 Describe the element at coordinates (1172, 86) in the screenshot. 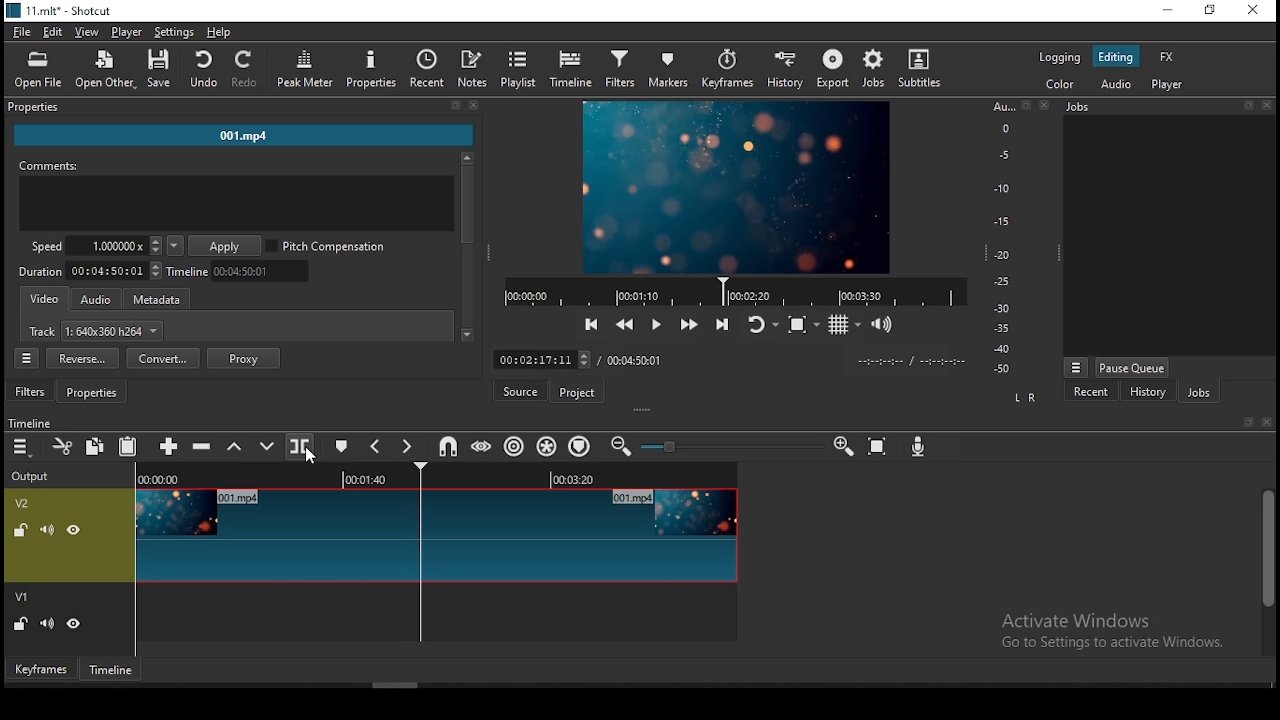

I see `player` at that location.